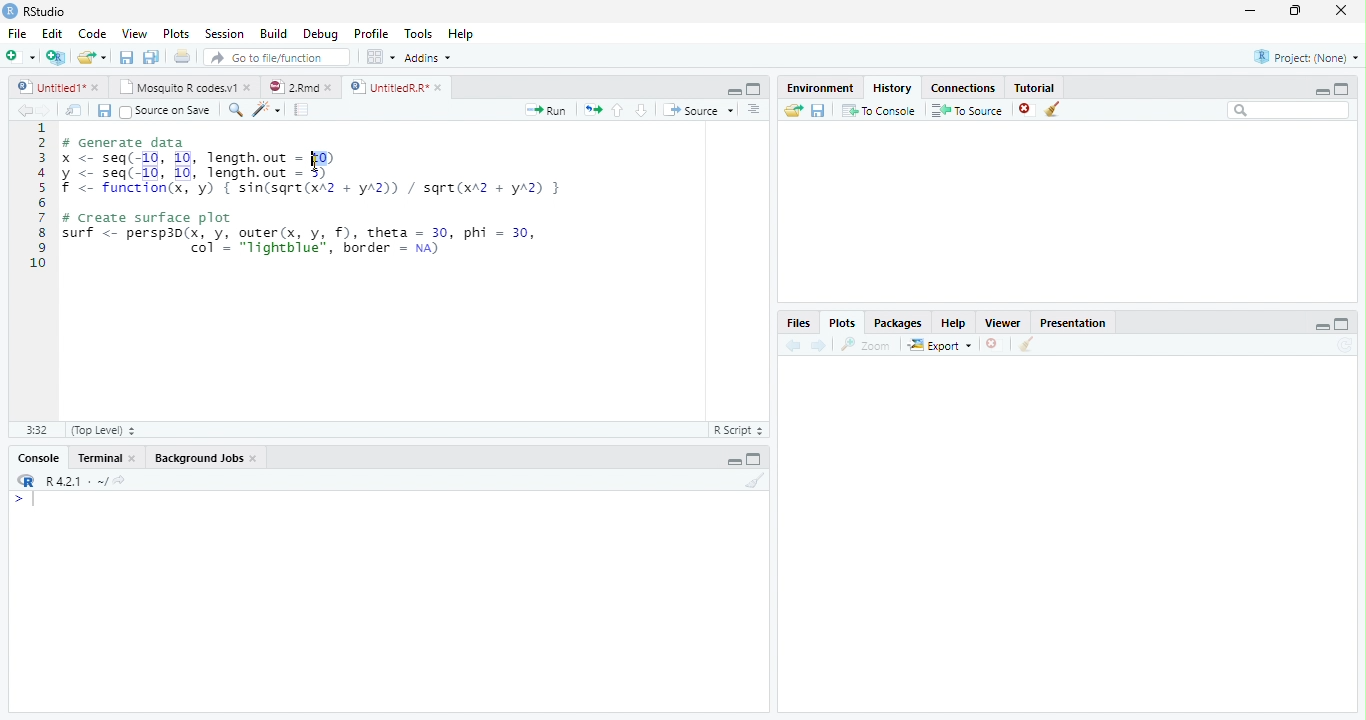 The image size is (1366, 720). I want to click on Profile, so click(372, 33).